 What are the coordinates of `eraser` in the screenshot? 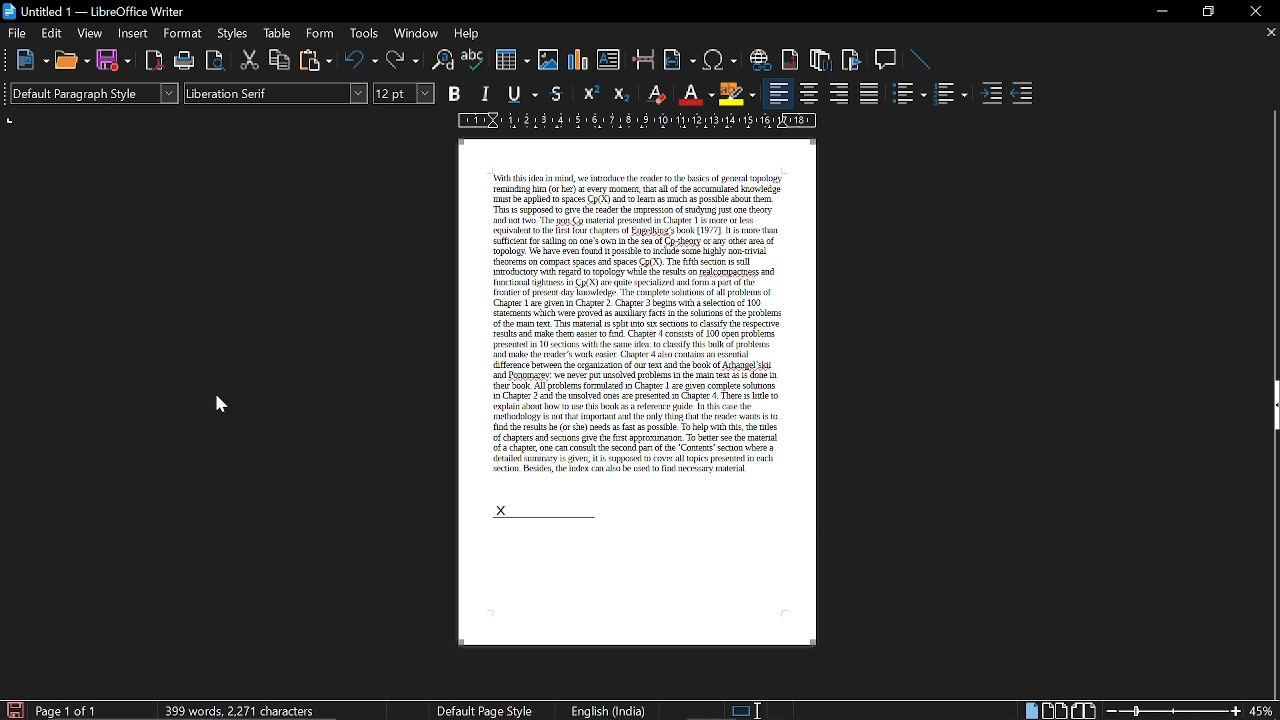 It's located at (658, 93).